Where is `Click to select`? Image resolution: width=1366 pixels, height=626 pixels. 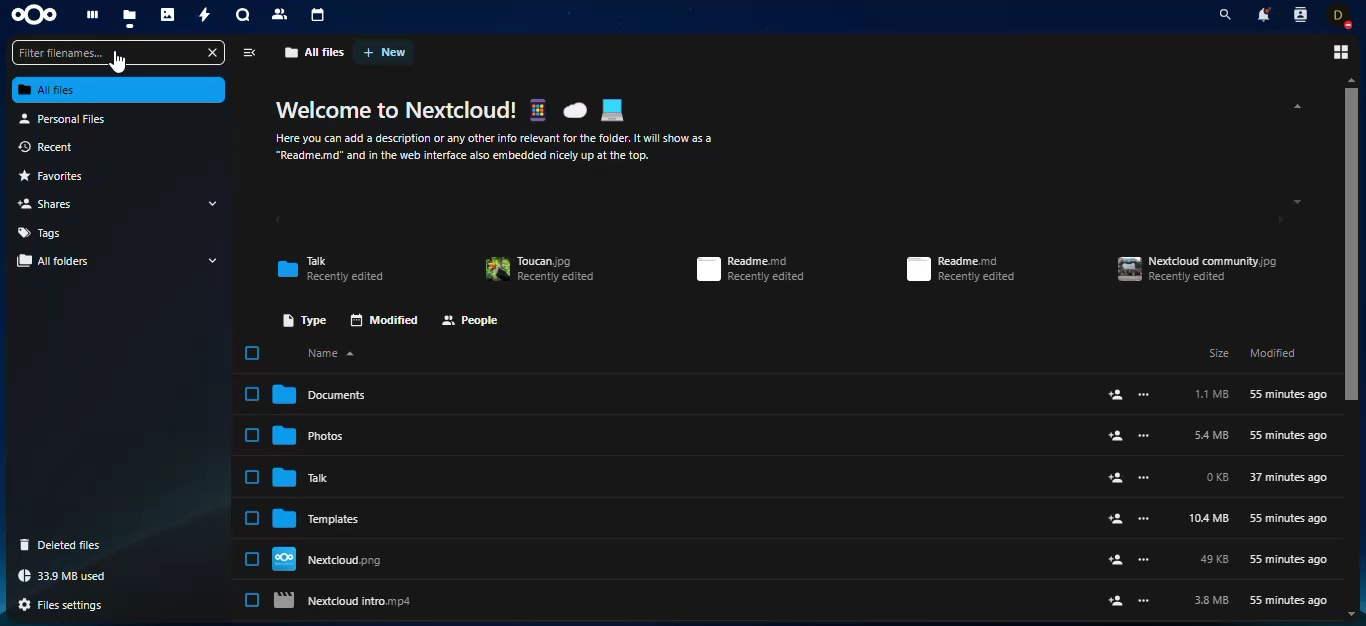 Click to select is located at coordinates (252, 435).